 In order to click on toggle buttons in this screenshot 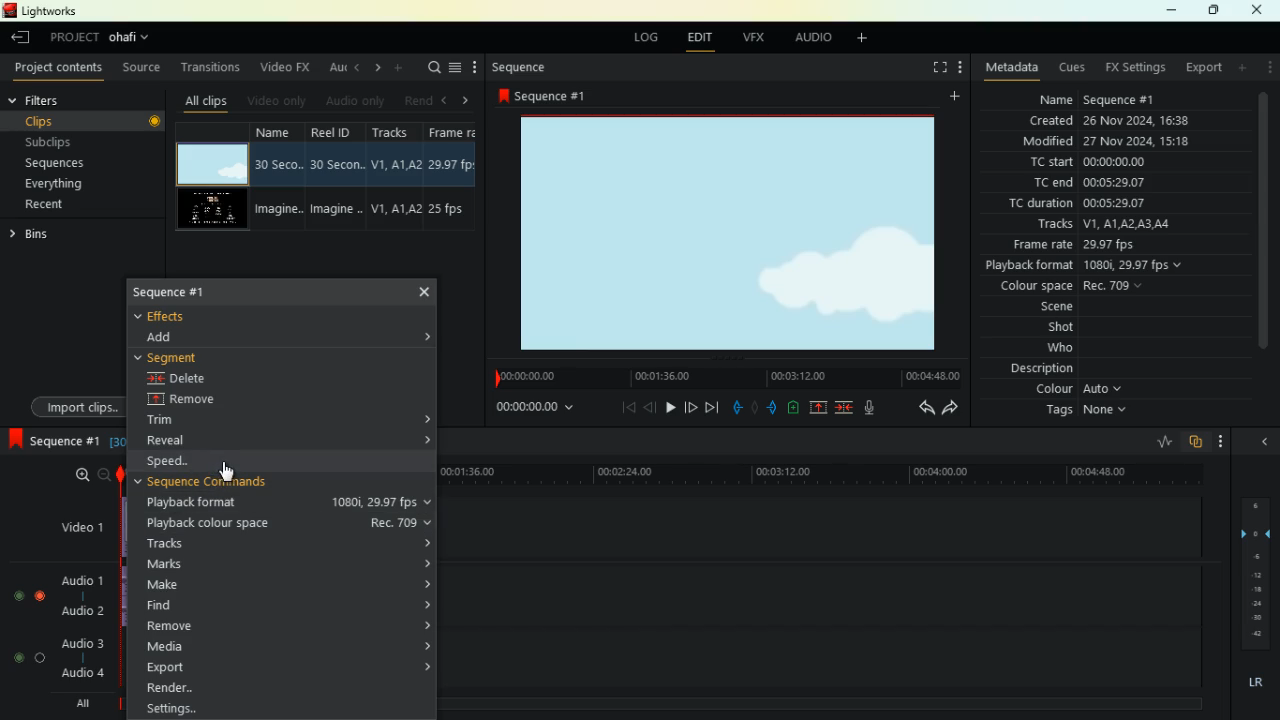, I will do `click(27, 623)`.